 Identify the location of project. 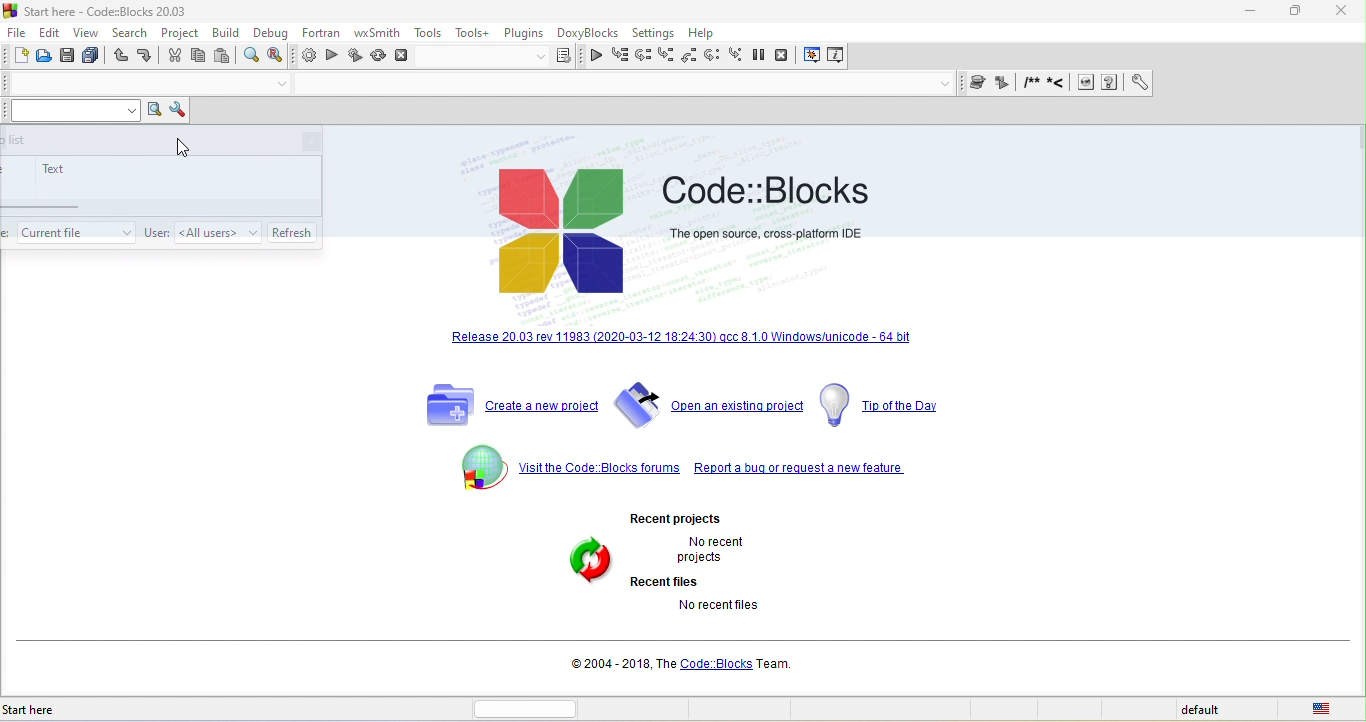
(180, 34).